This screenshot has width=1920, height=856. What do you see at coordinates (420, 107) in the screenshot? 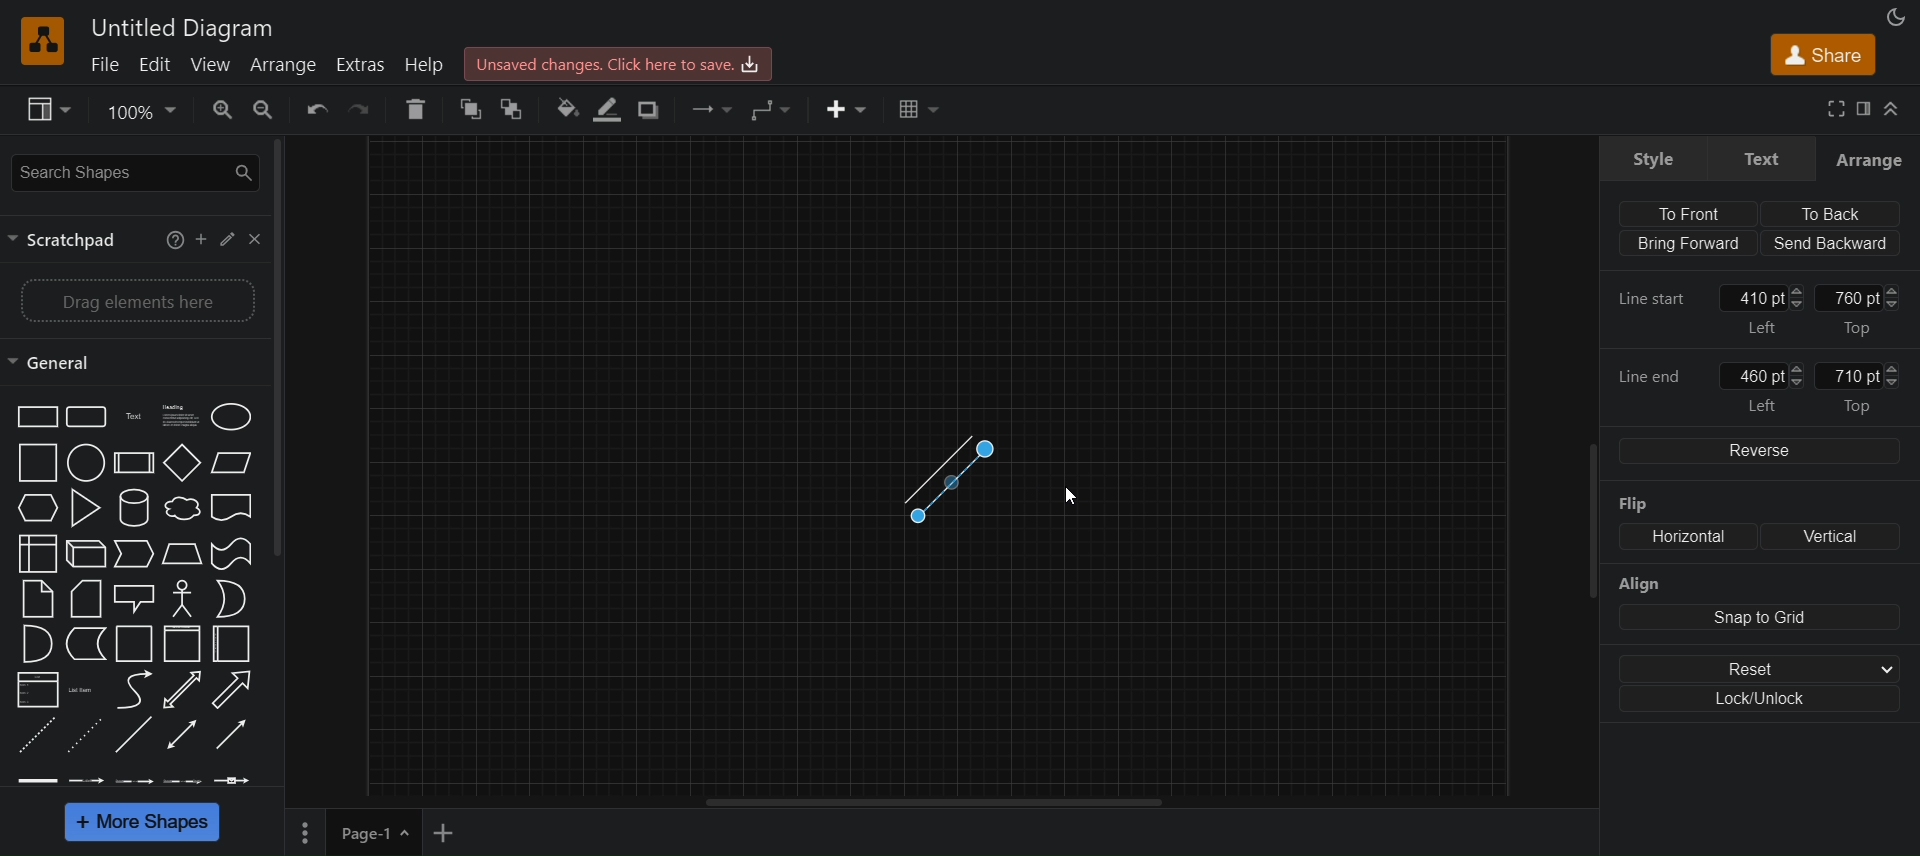
I see `delete` at bounding box center [420, 107].